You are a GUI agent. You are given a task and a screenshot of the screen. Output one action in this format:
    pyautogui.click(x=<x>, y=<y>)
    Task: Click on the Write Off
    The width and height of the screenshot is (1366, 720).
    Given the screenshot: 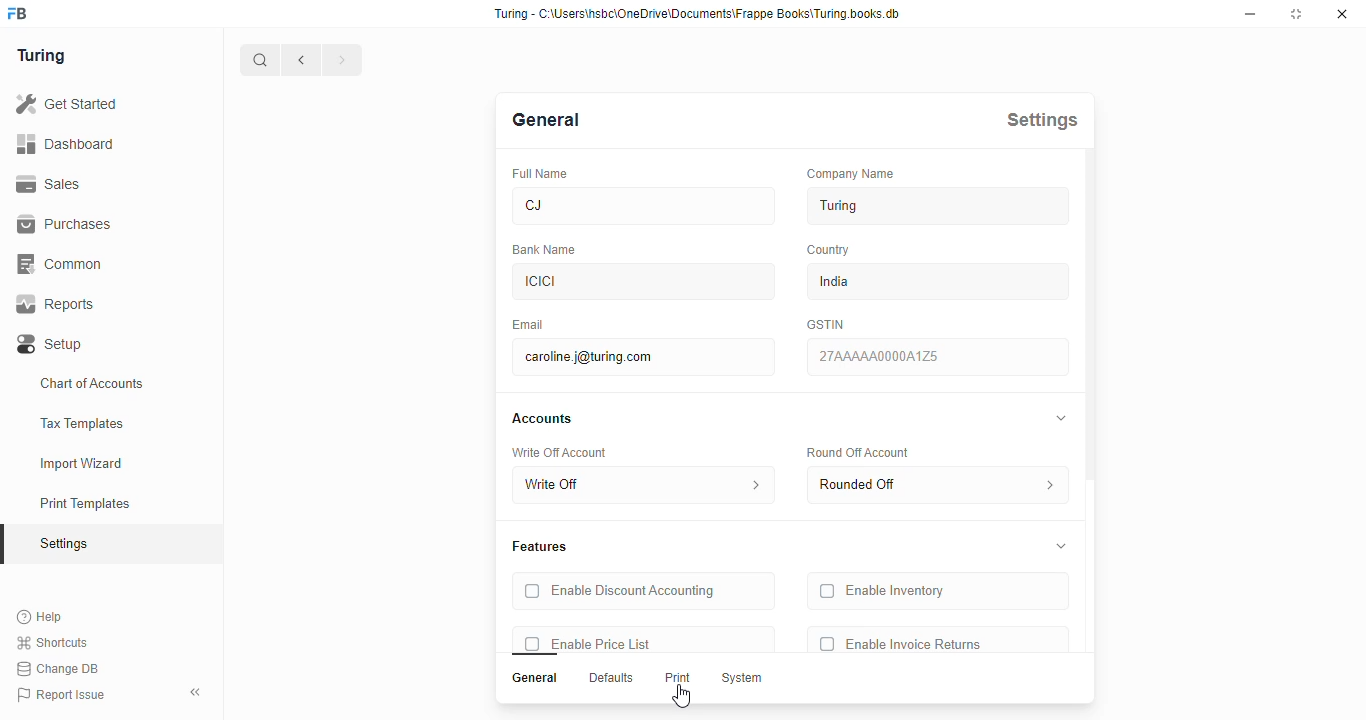 What is the action you would take?
    pyautogui.click(x=644, y=485)
    